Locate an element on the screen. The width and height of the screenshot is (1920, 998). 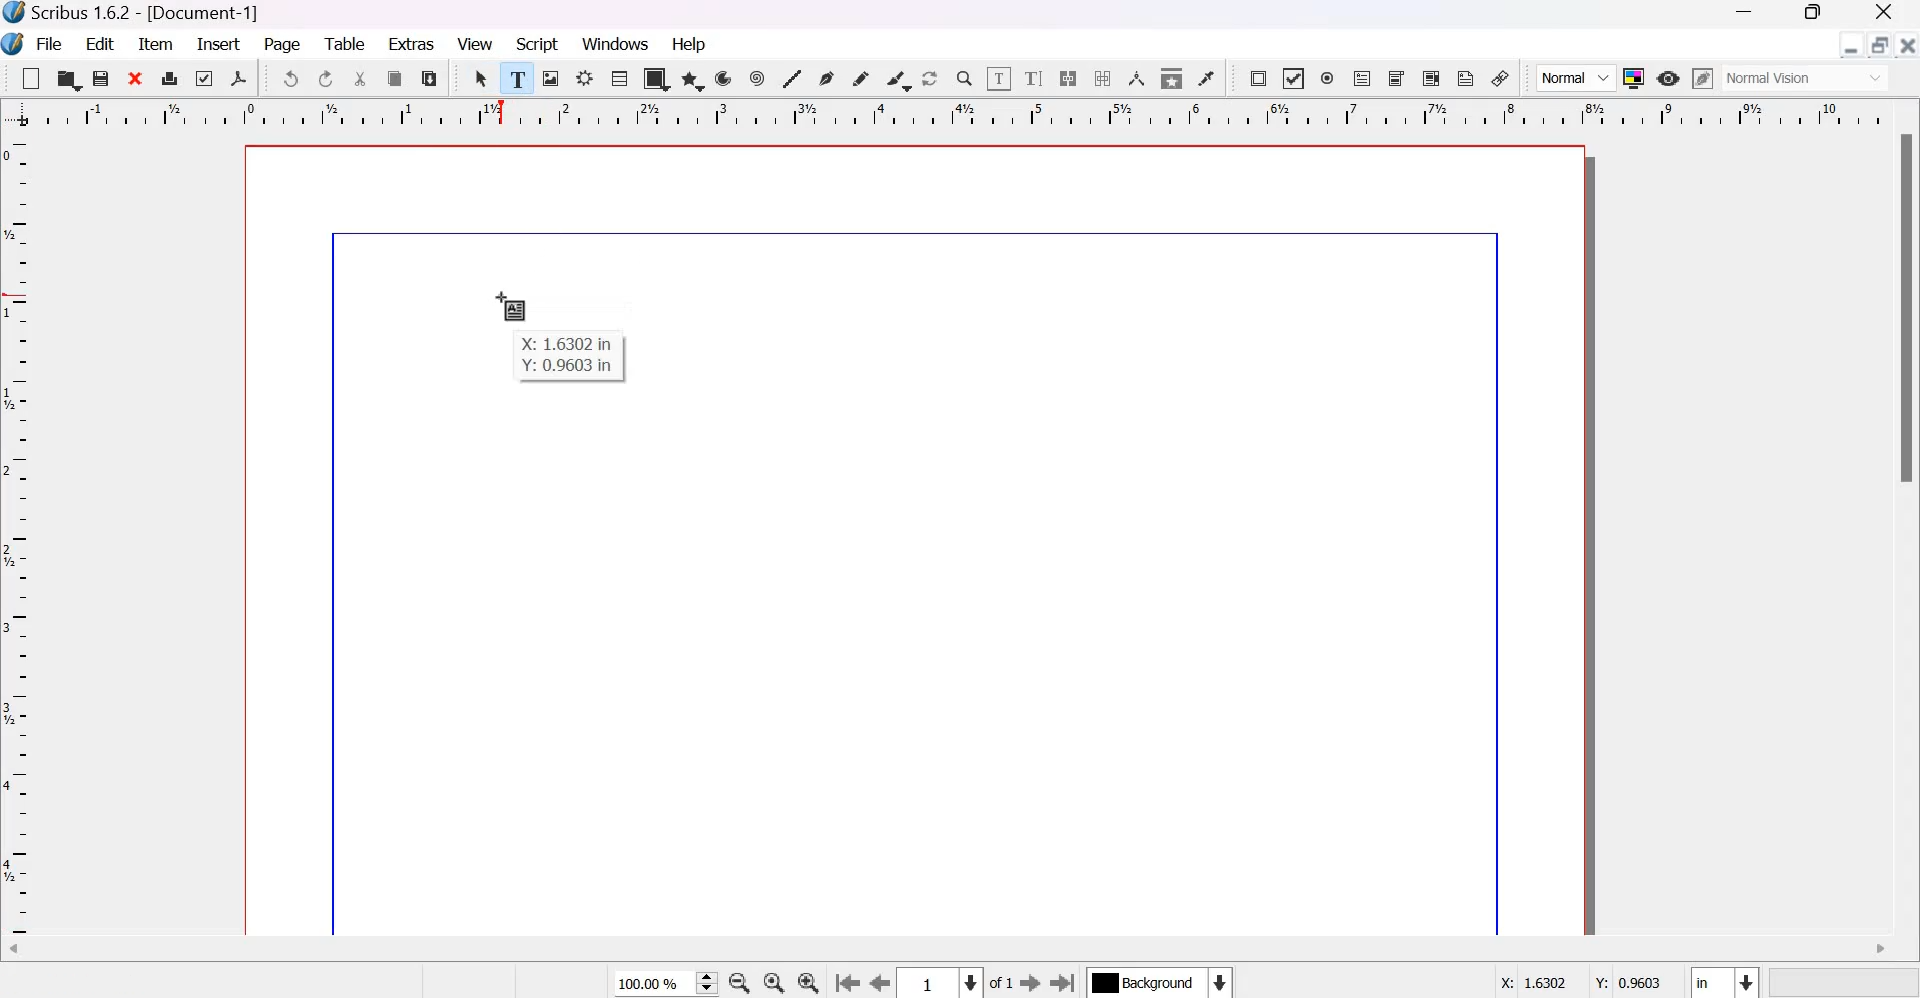
close is located at coordinates (1906, 44).